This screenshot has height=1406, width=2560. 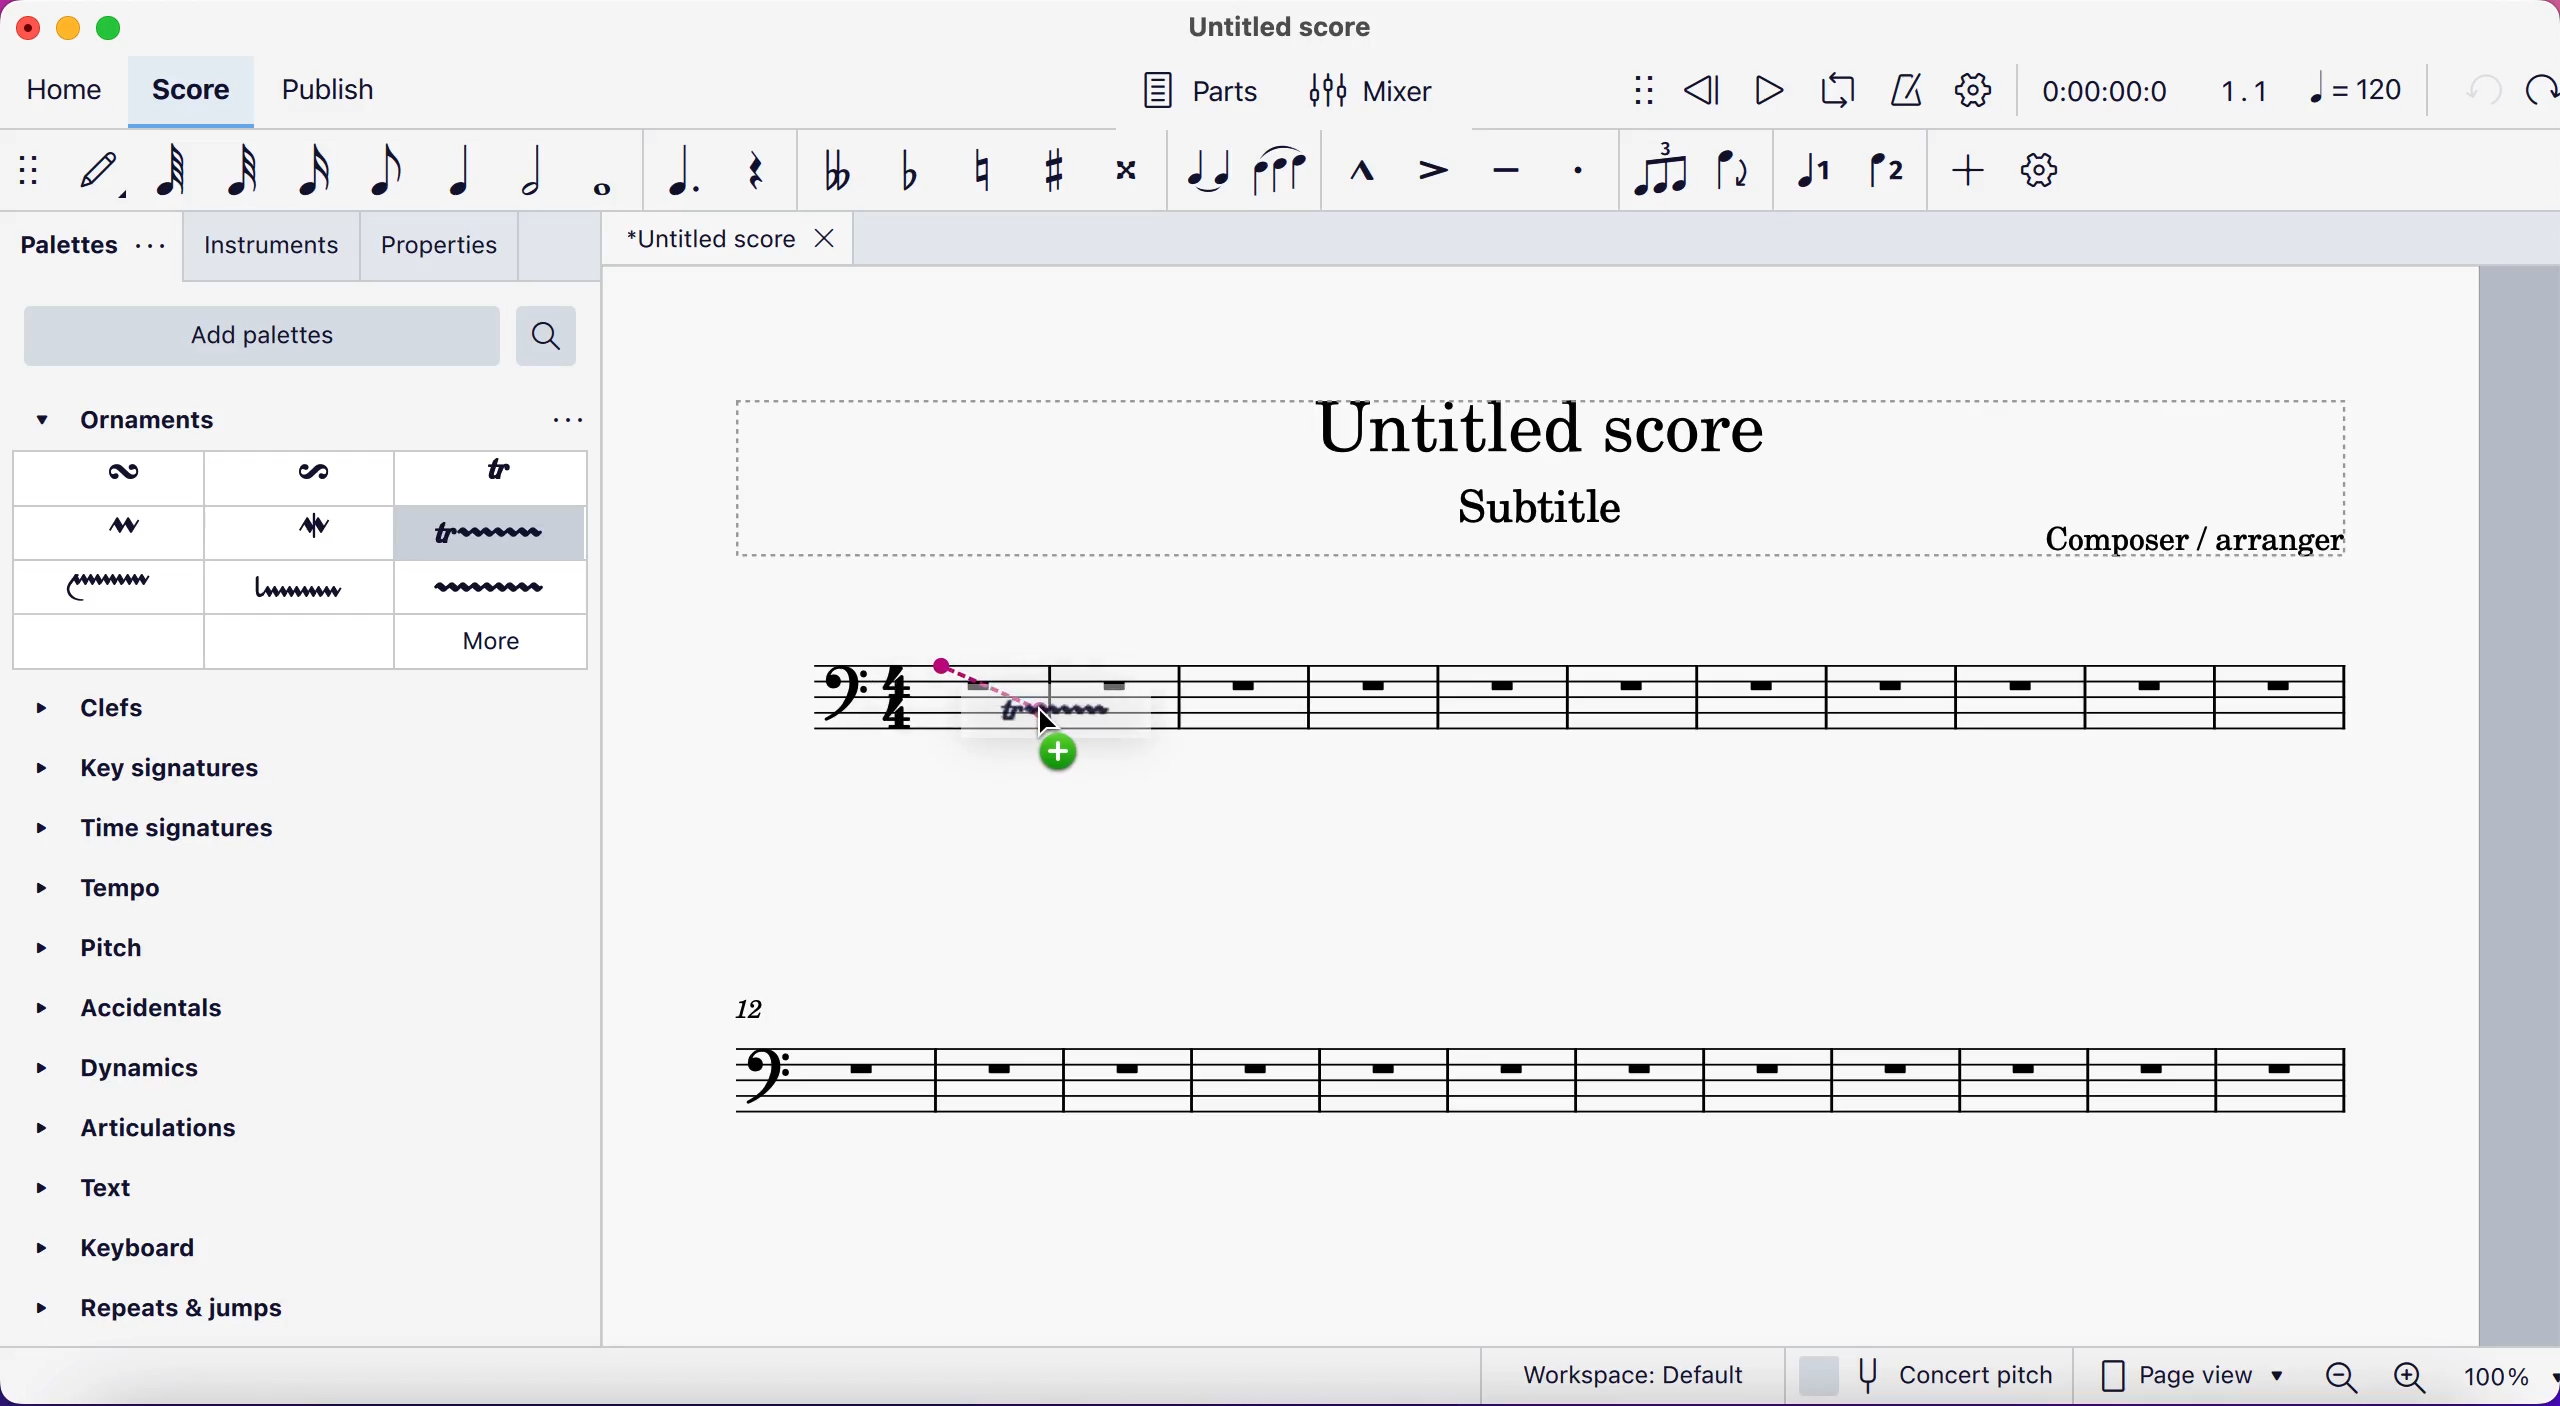 What do you see at coordinates (495, 535) in the screenshot?
I see `extended trill` at bounding box center [495, 535].